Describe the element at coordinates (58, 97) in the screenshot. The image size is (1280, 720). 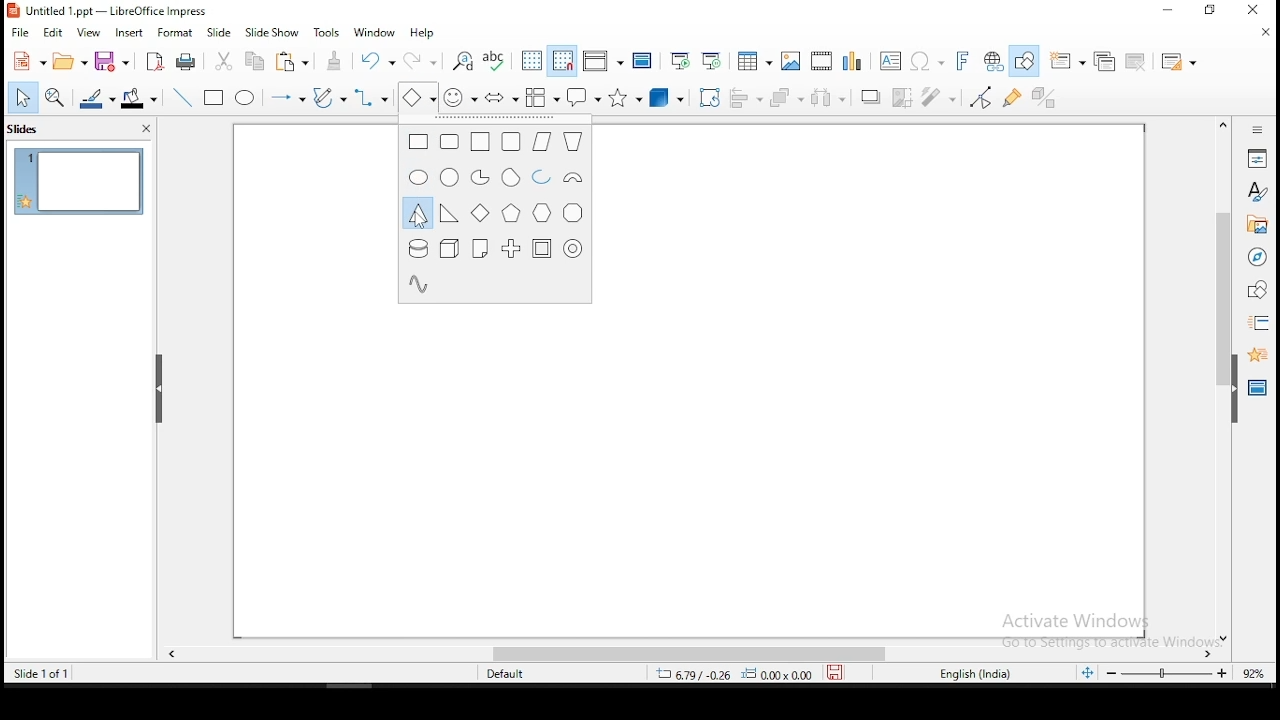
I see `zoom and pan` at that location.